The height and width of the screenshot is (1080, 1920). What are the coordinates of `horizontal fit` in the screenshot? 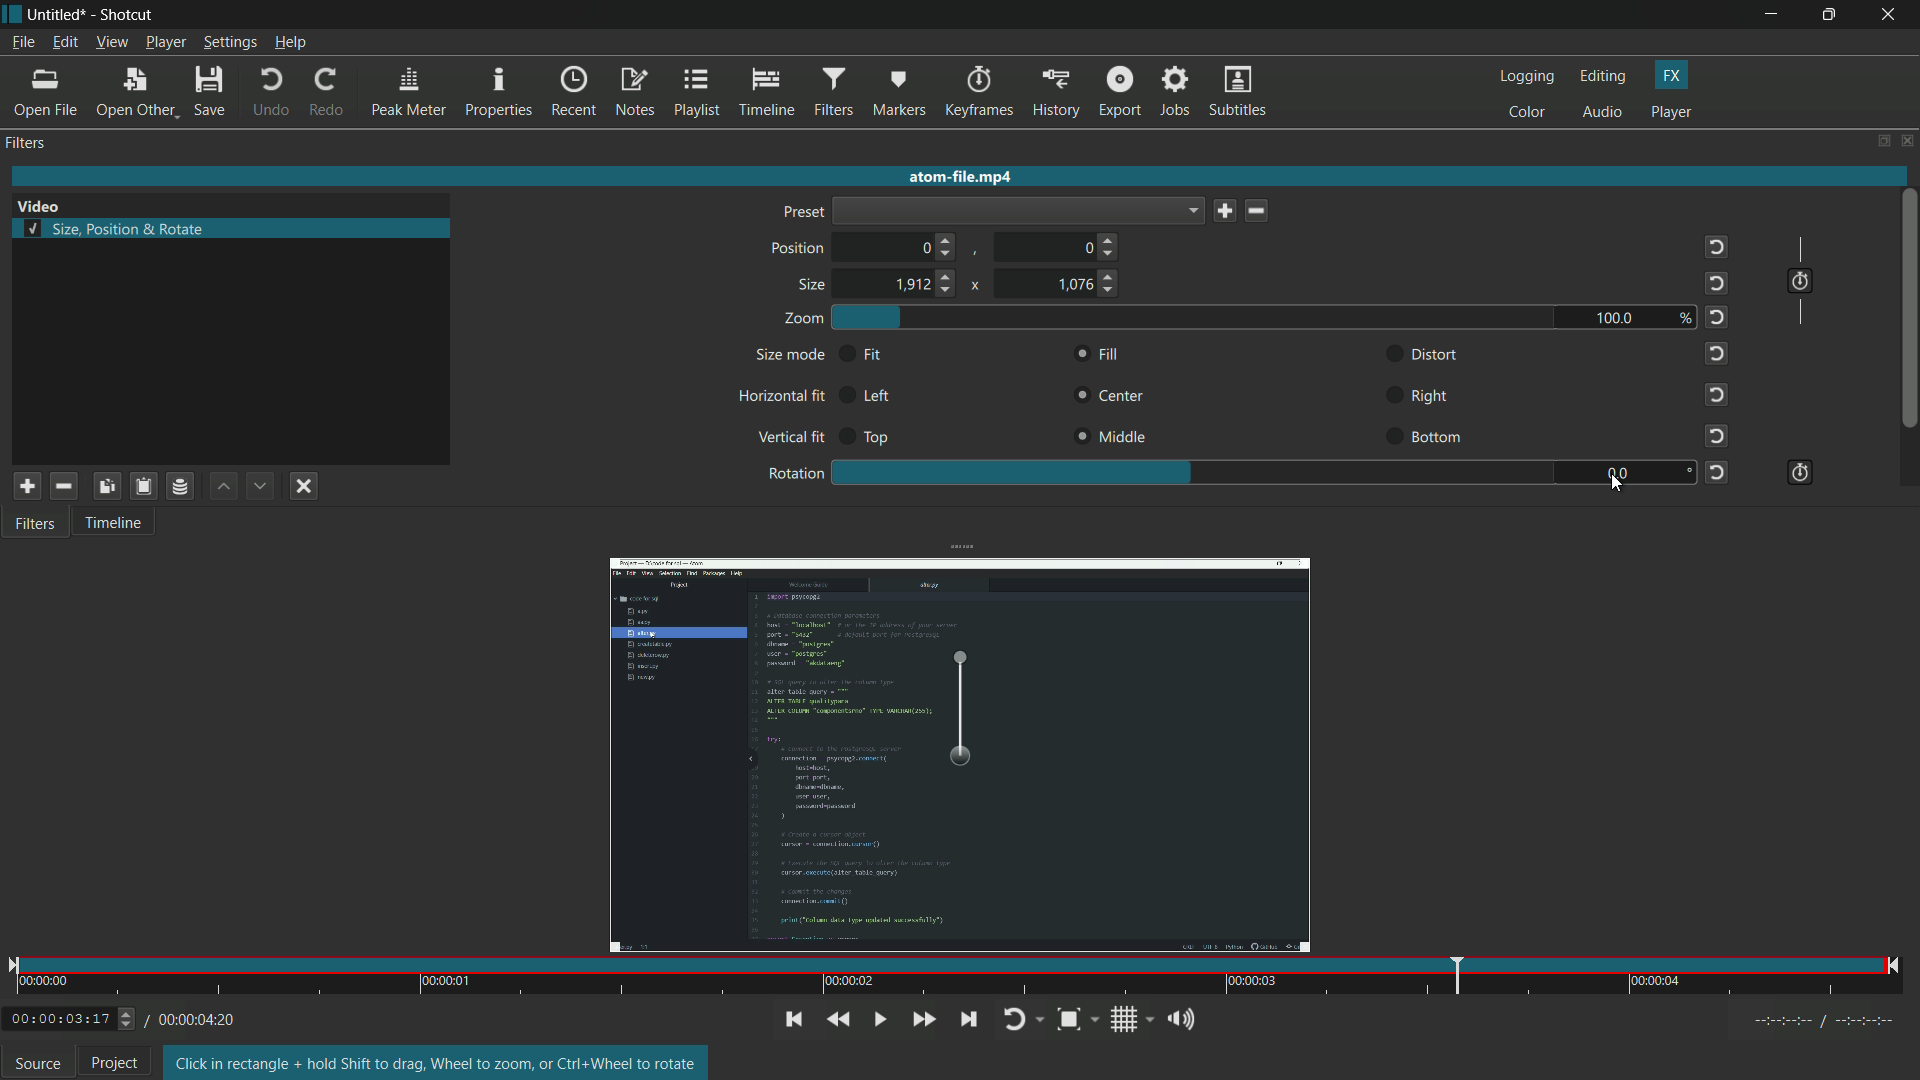 It's located at (783, 397).